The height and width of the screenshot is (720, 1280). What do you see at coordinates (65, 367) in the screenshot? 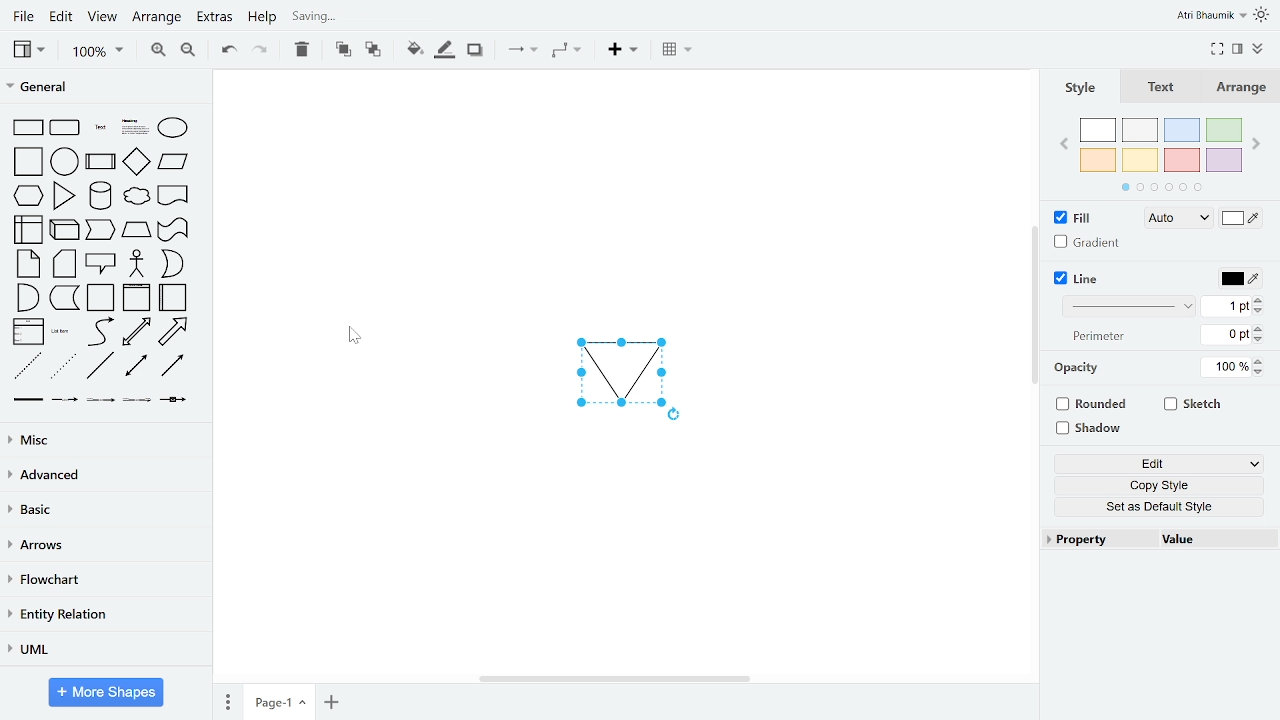
I see `dotted line` at bounding box center [65, 367].